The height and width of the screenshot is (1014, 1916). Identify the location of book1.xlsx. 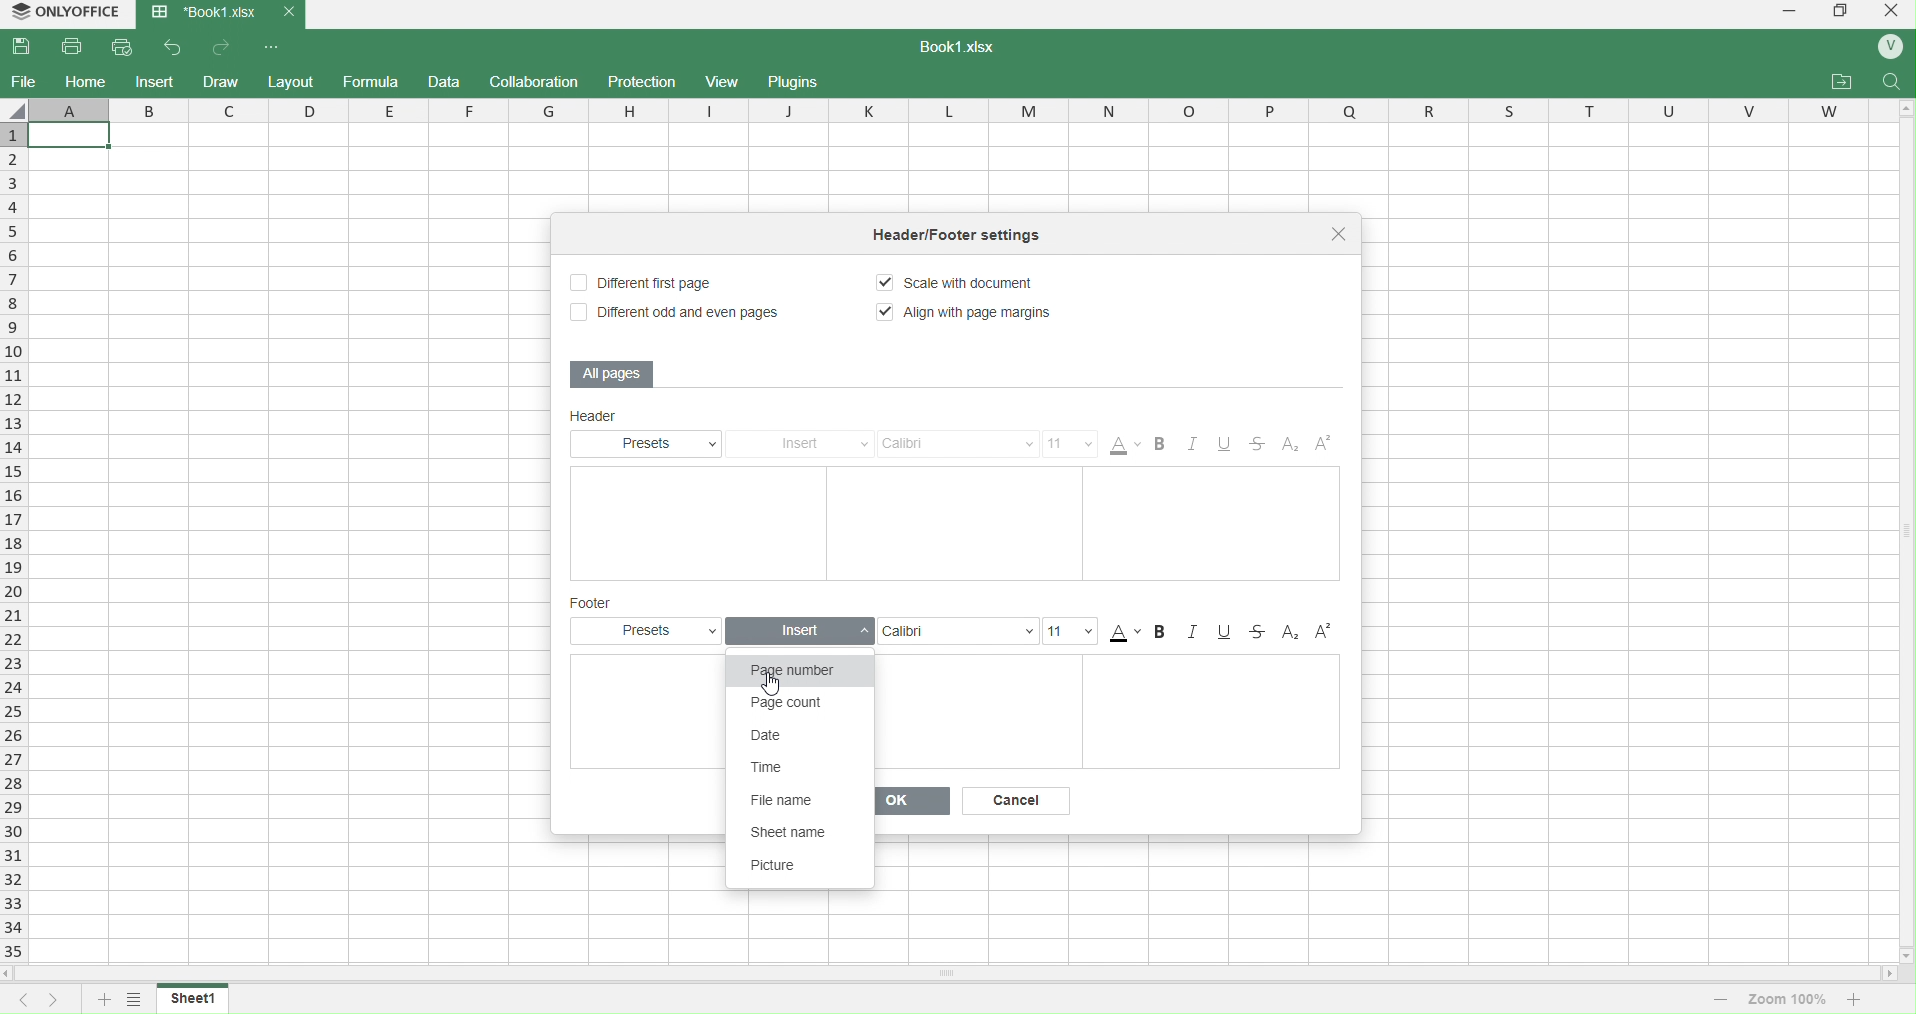
(968, 49).